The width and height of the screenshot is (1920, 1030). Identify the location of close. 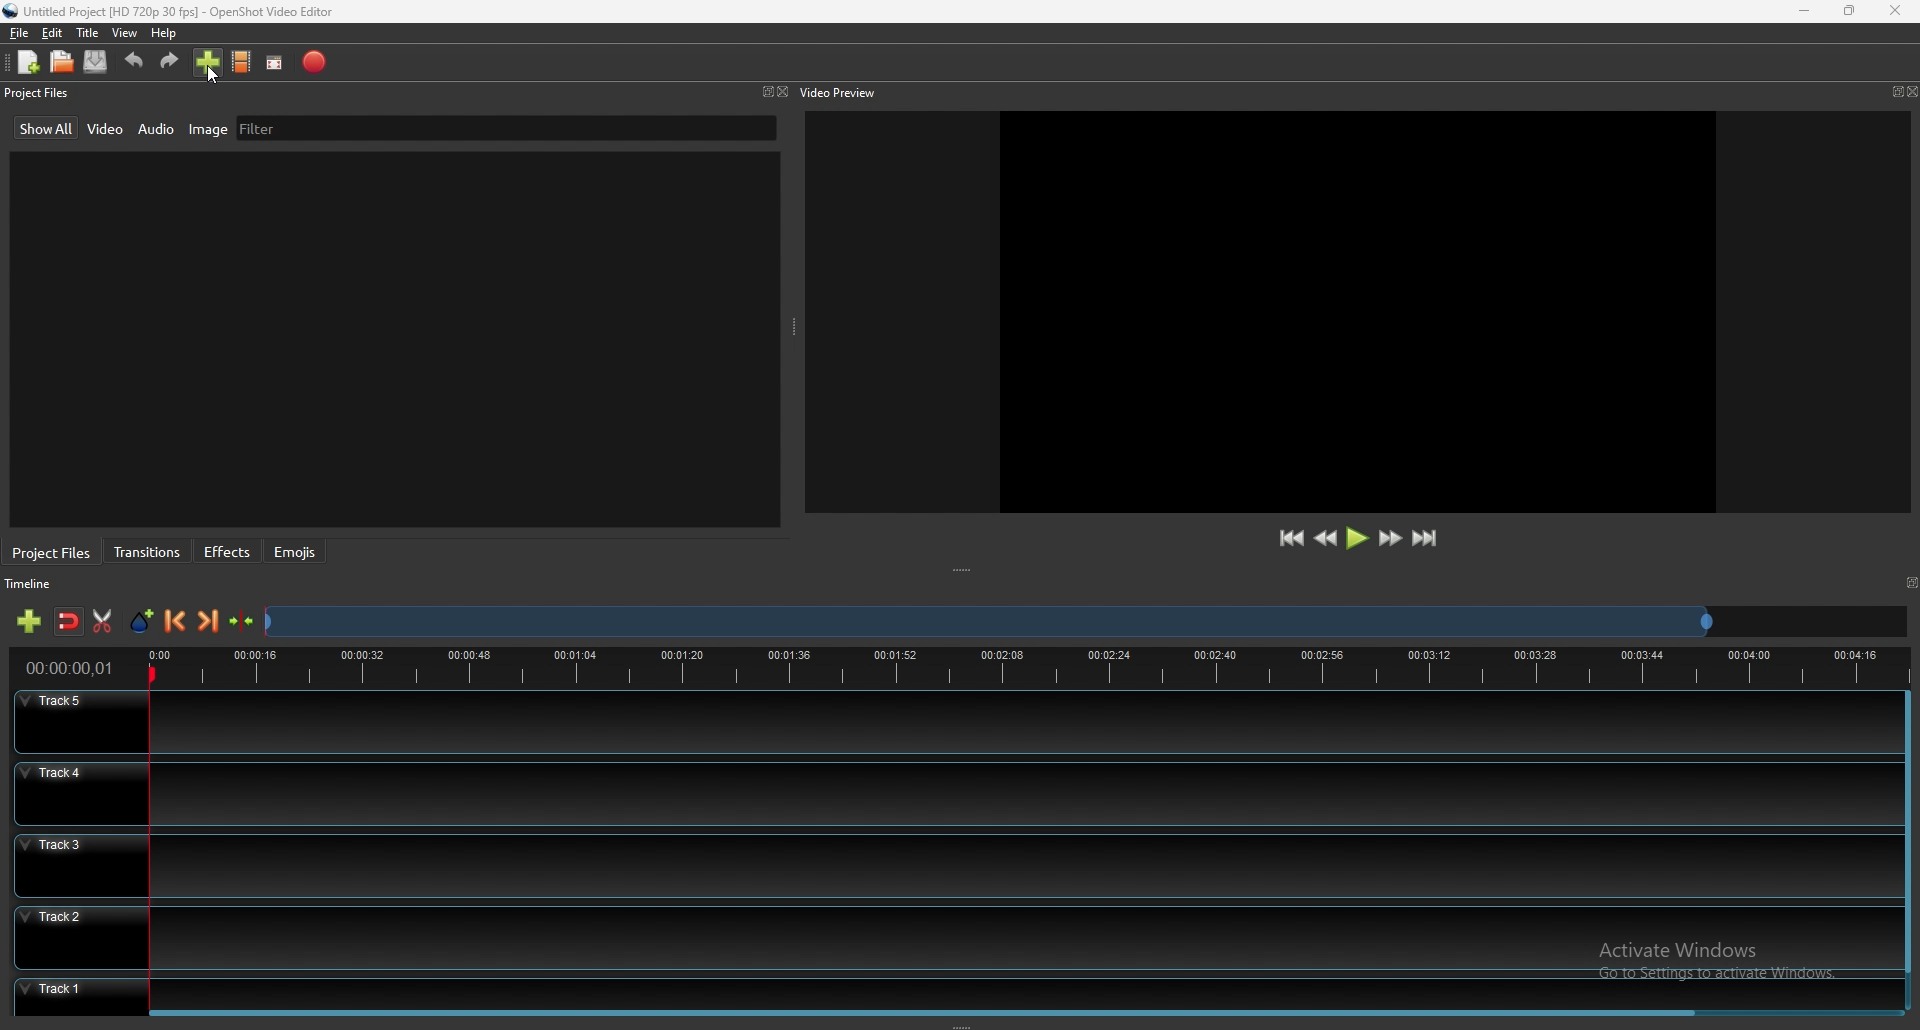
(784, 92).